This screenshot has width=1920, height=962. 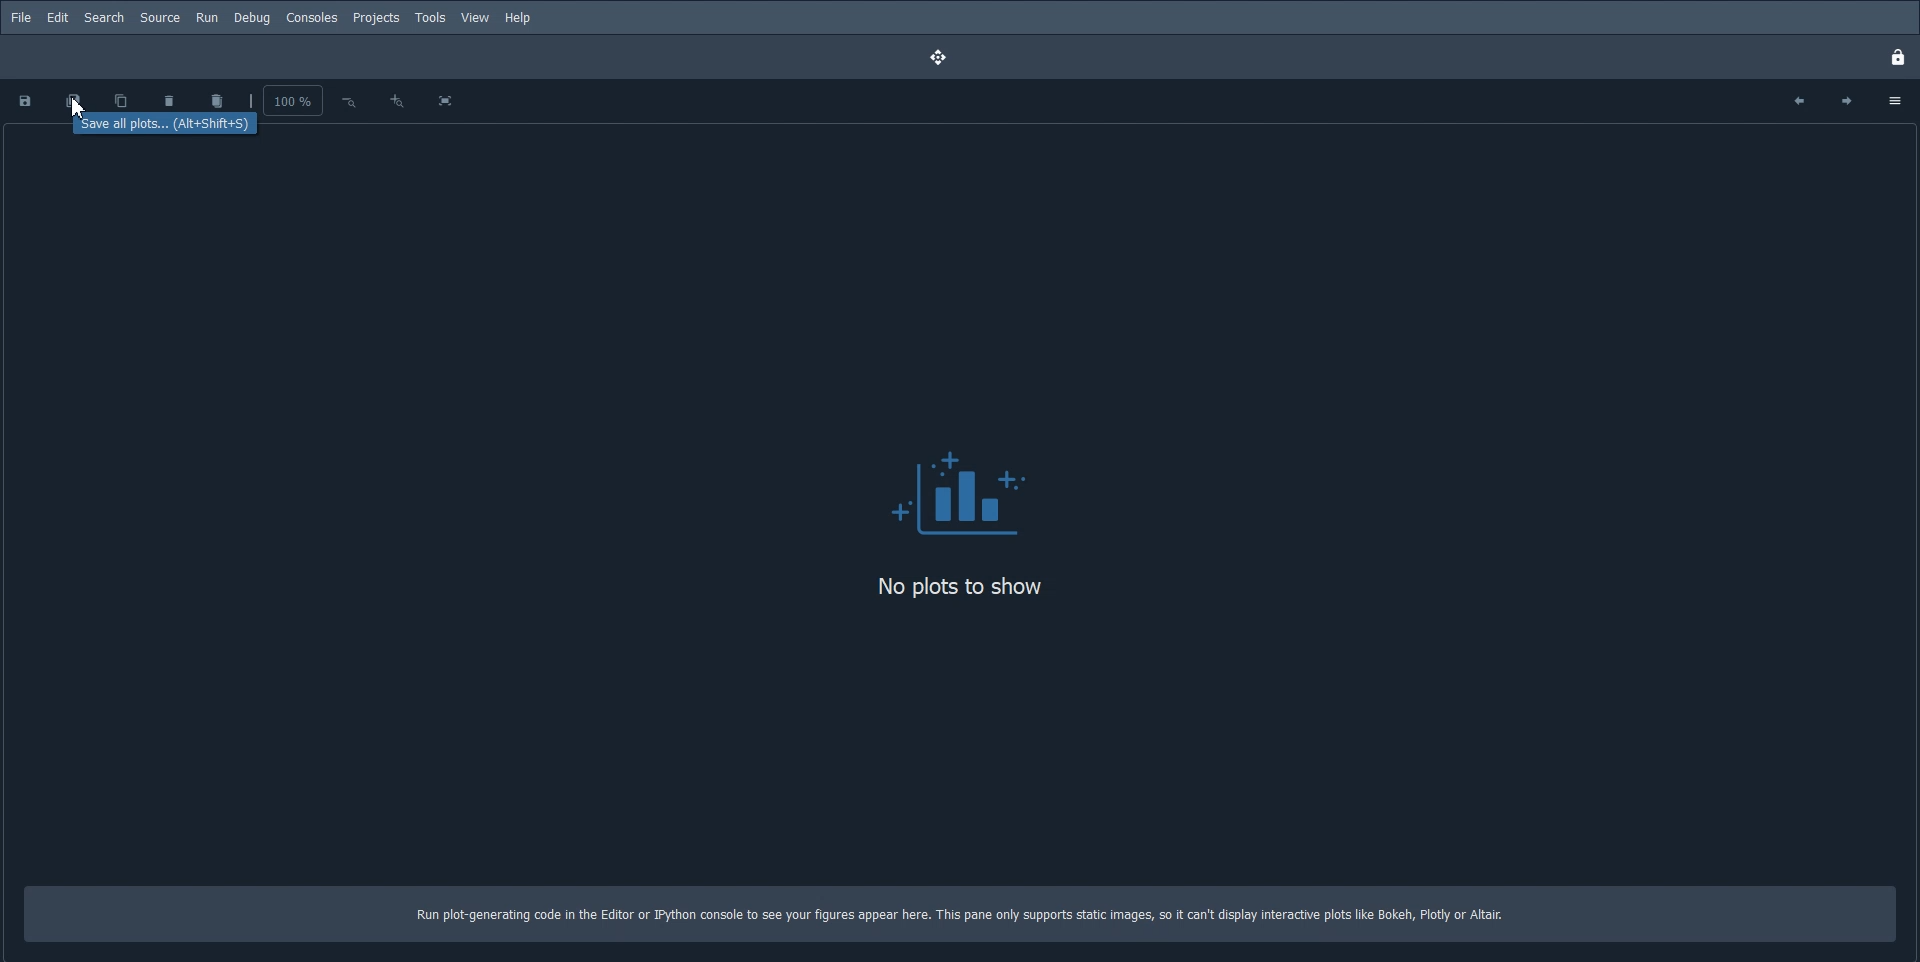 What do you see at coordinates (1802, 98) in the screenshot?
I see `Previous plot` at bounding box center [1802, 98].